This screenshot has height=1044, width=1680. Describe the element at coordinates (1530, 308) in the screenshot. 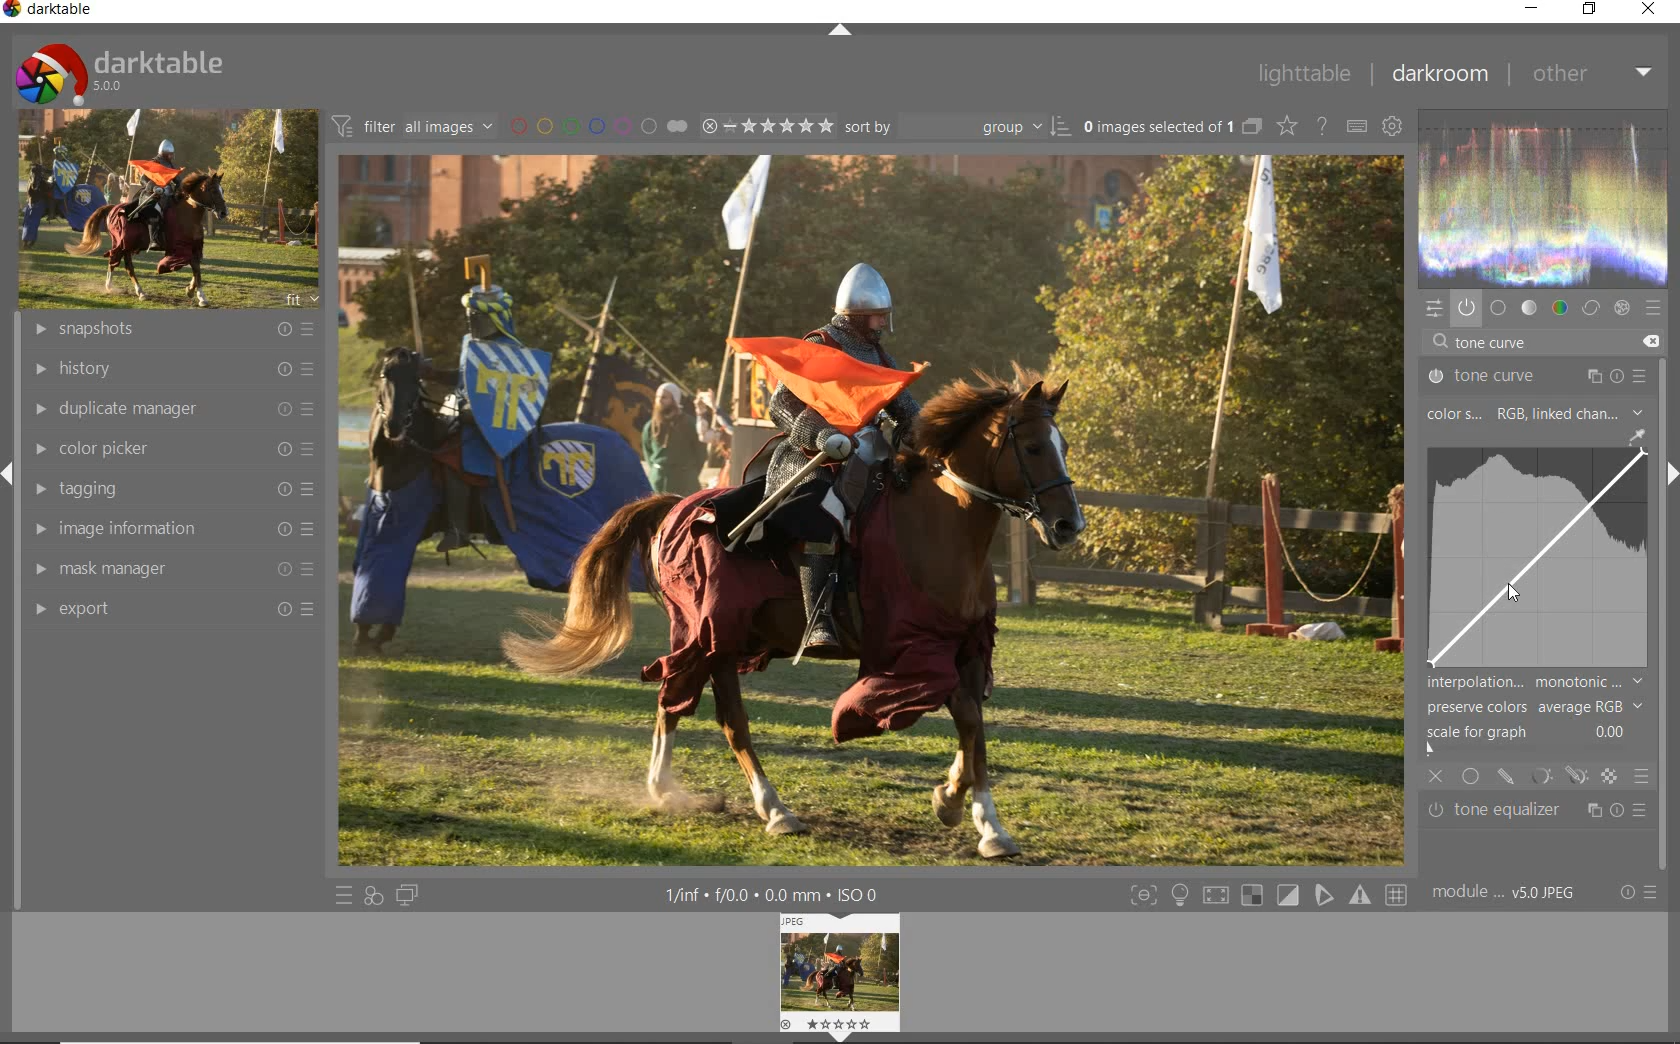

I see `tone` at that location.